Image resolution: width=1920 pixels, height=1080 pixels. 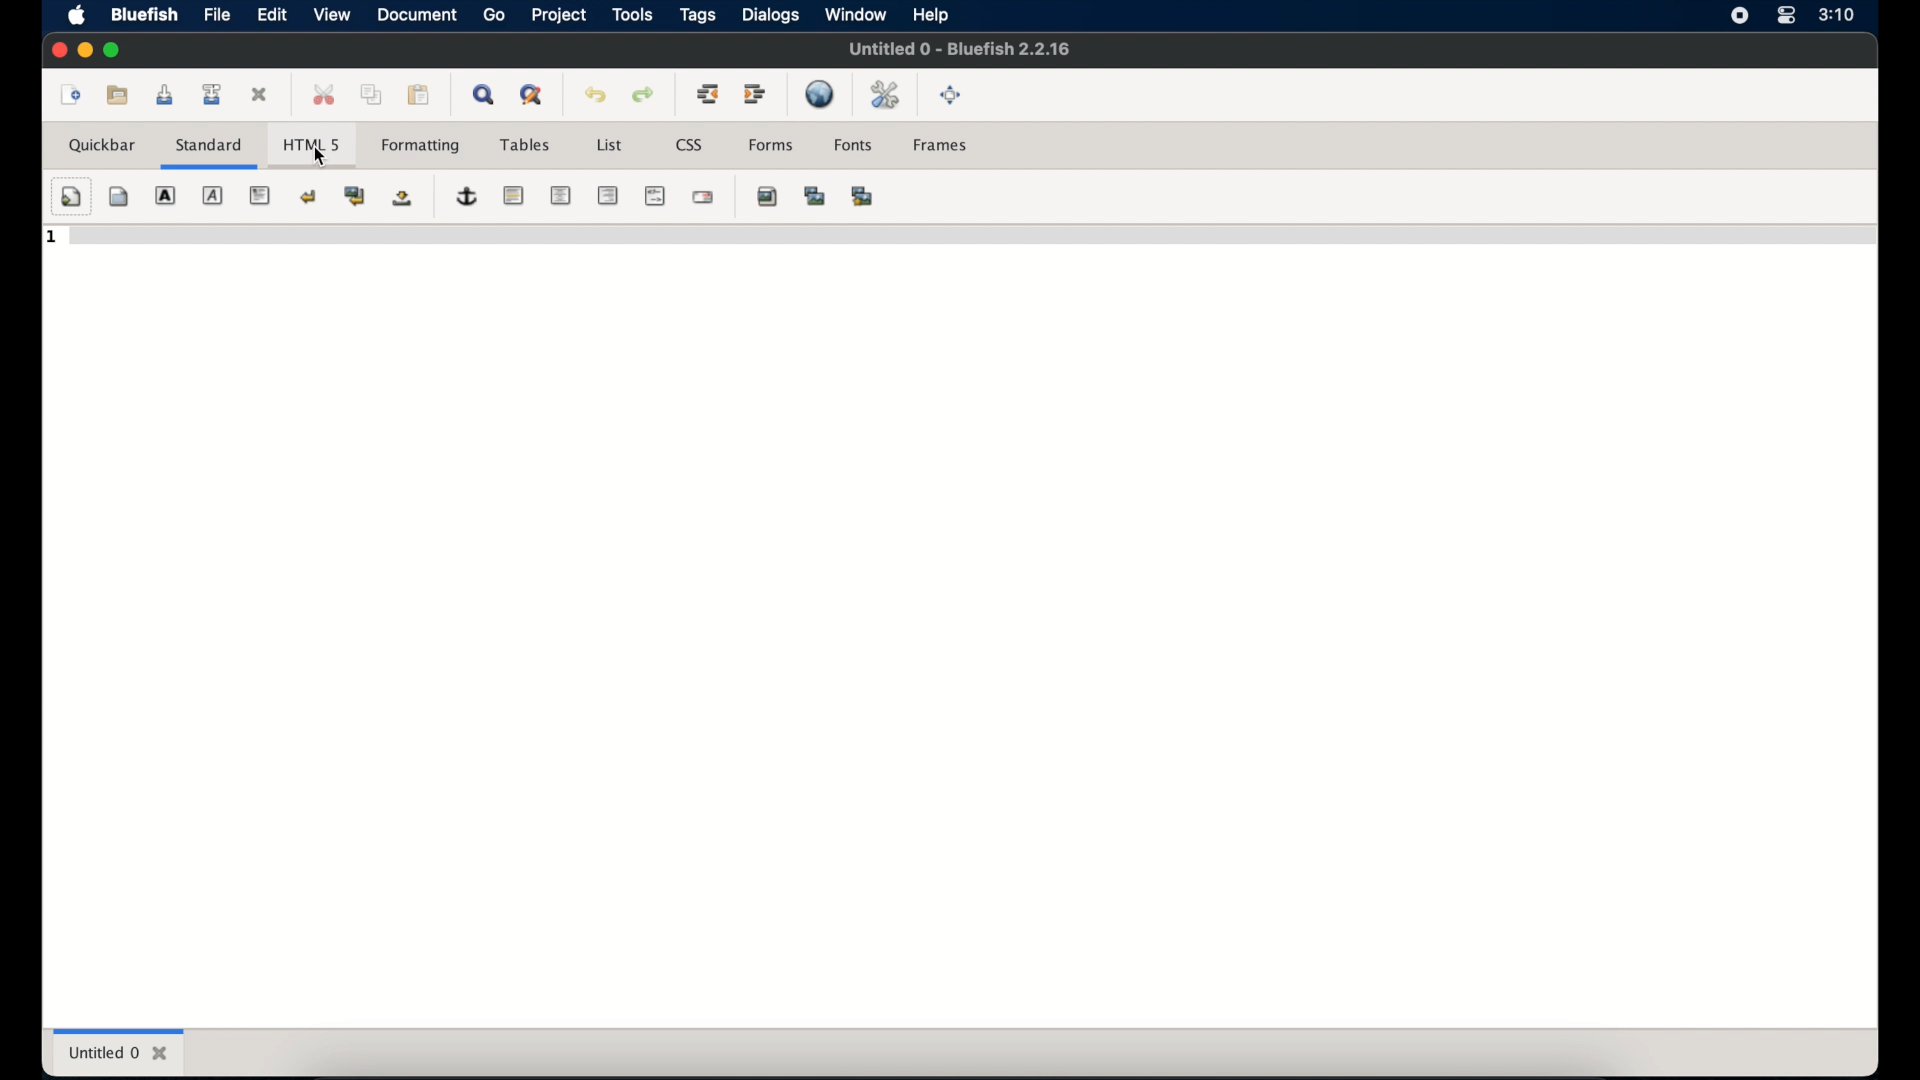 What do you see at coordinates (703, 197) in the screenshot?
I see `email` at bounding box center [703, 197].